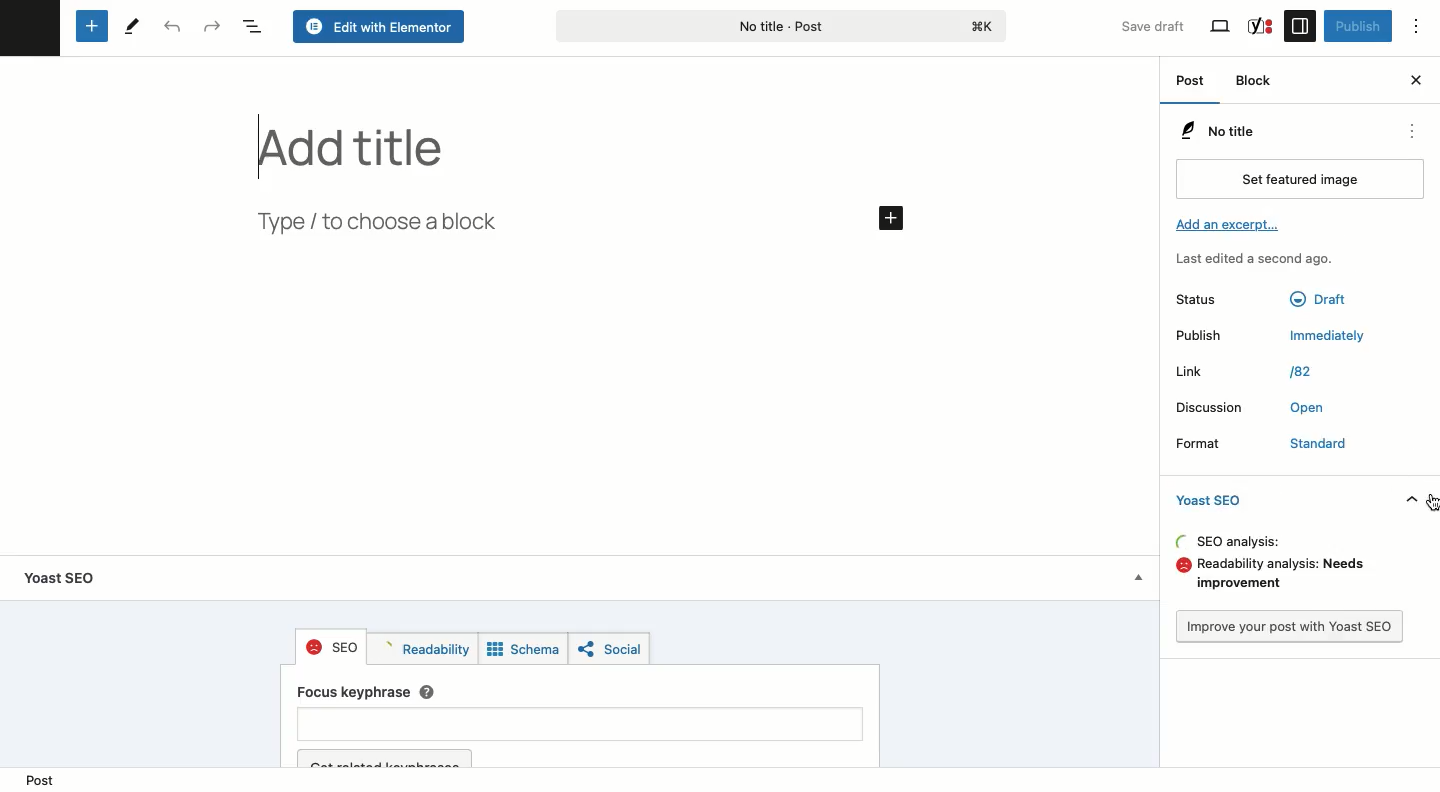 This screenshot has height=792, width=1440. What do you see at coordinates (1192, 84) in the screenshot?
I see `Post` at bounding box center [1192, 84].